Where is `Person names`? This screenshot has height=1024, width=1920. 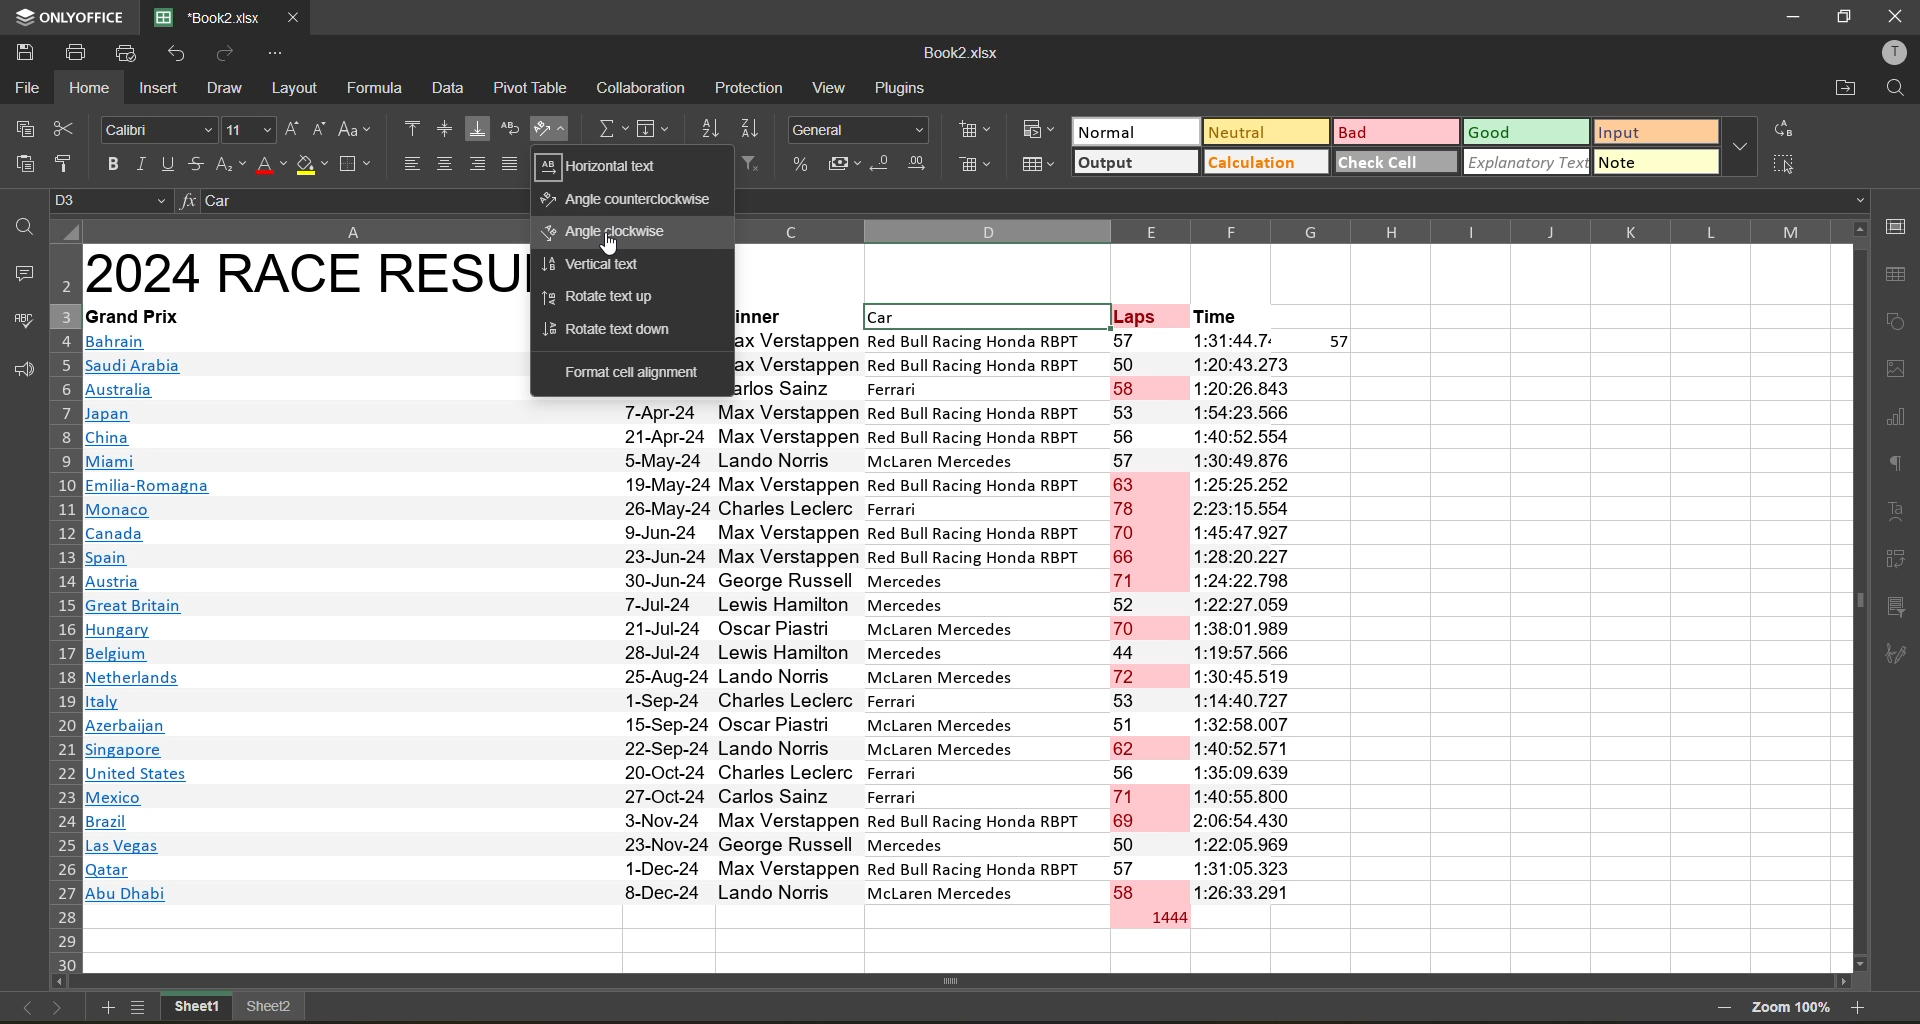 Person names is located at coordinates (788, 651).